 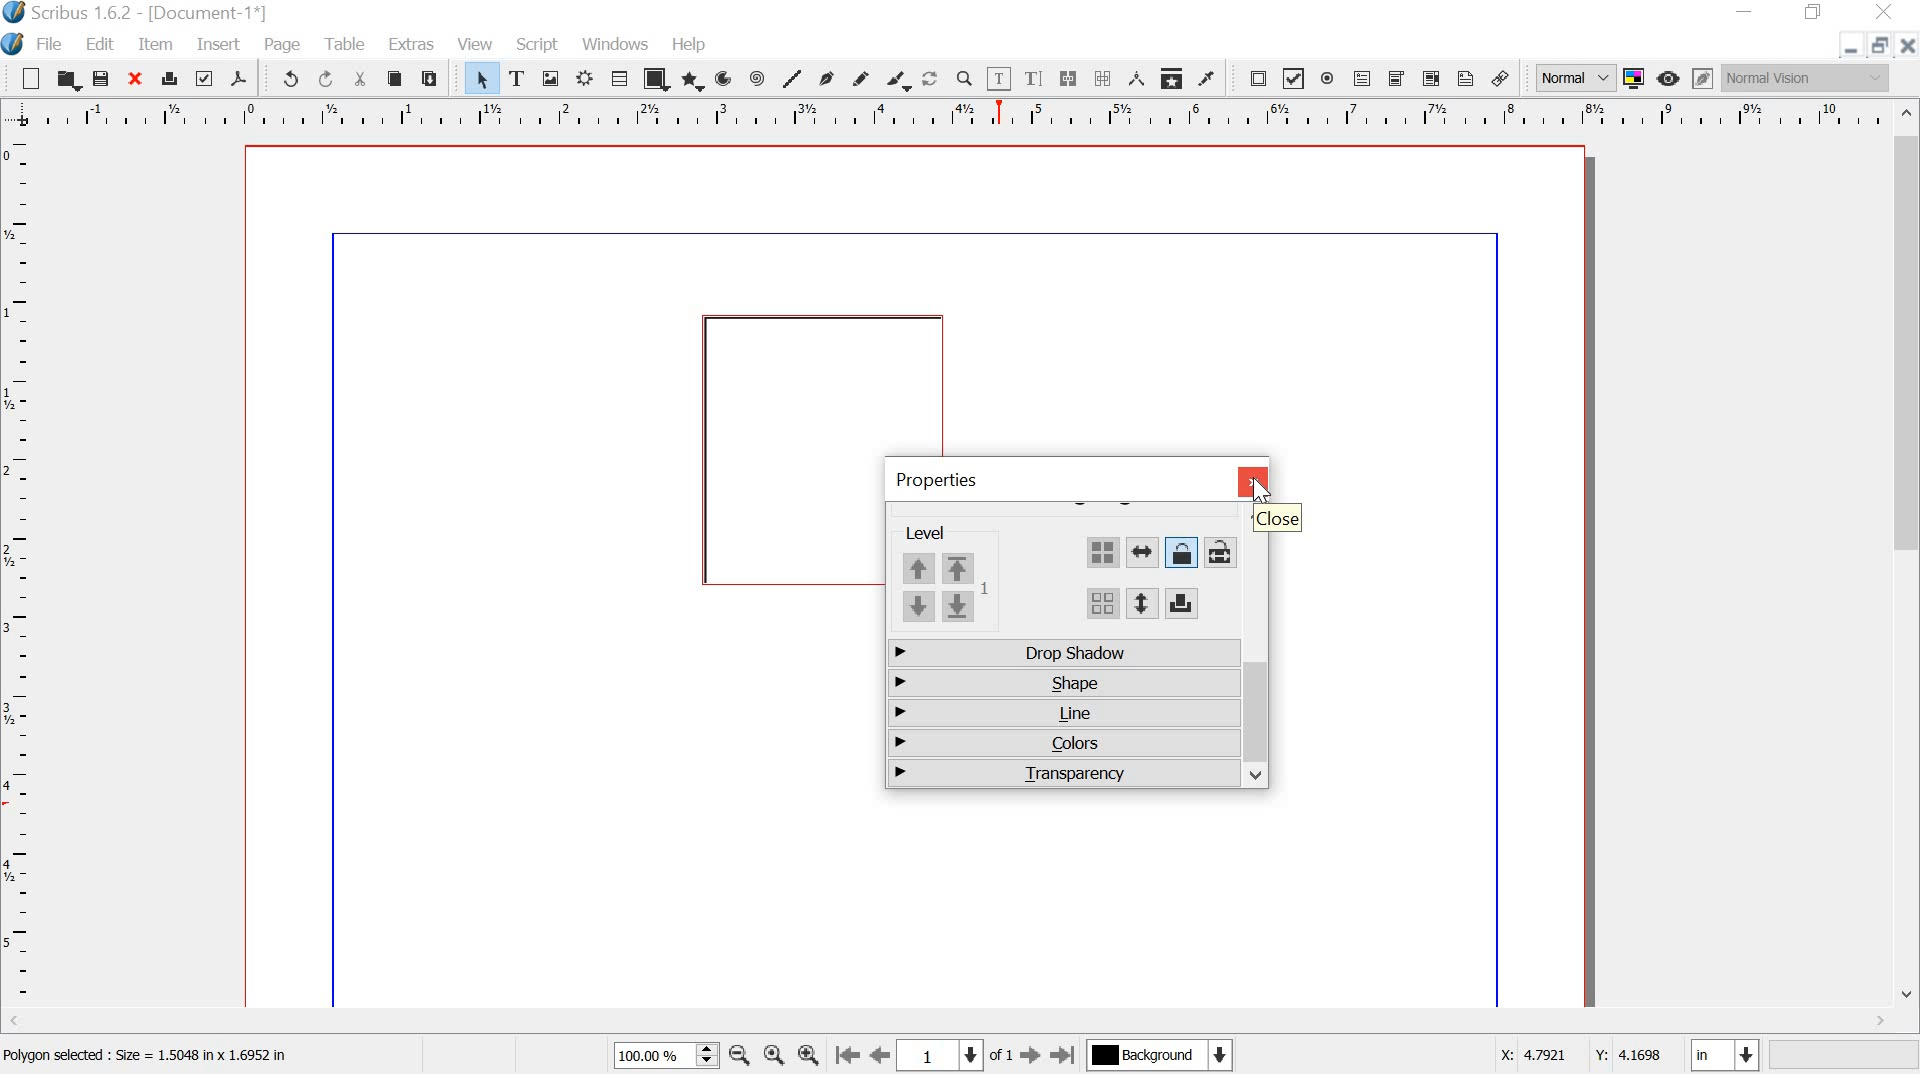 I want to click on shape, so click(x=1060, y=681).